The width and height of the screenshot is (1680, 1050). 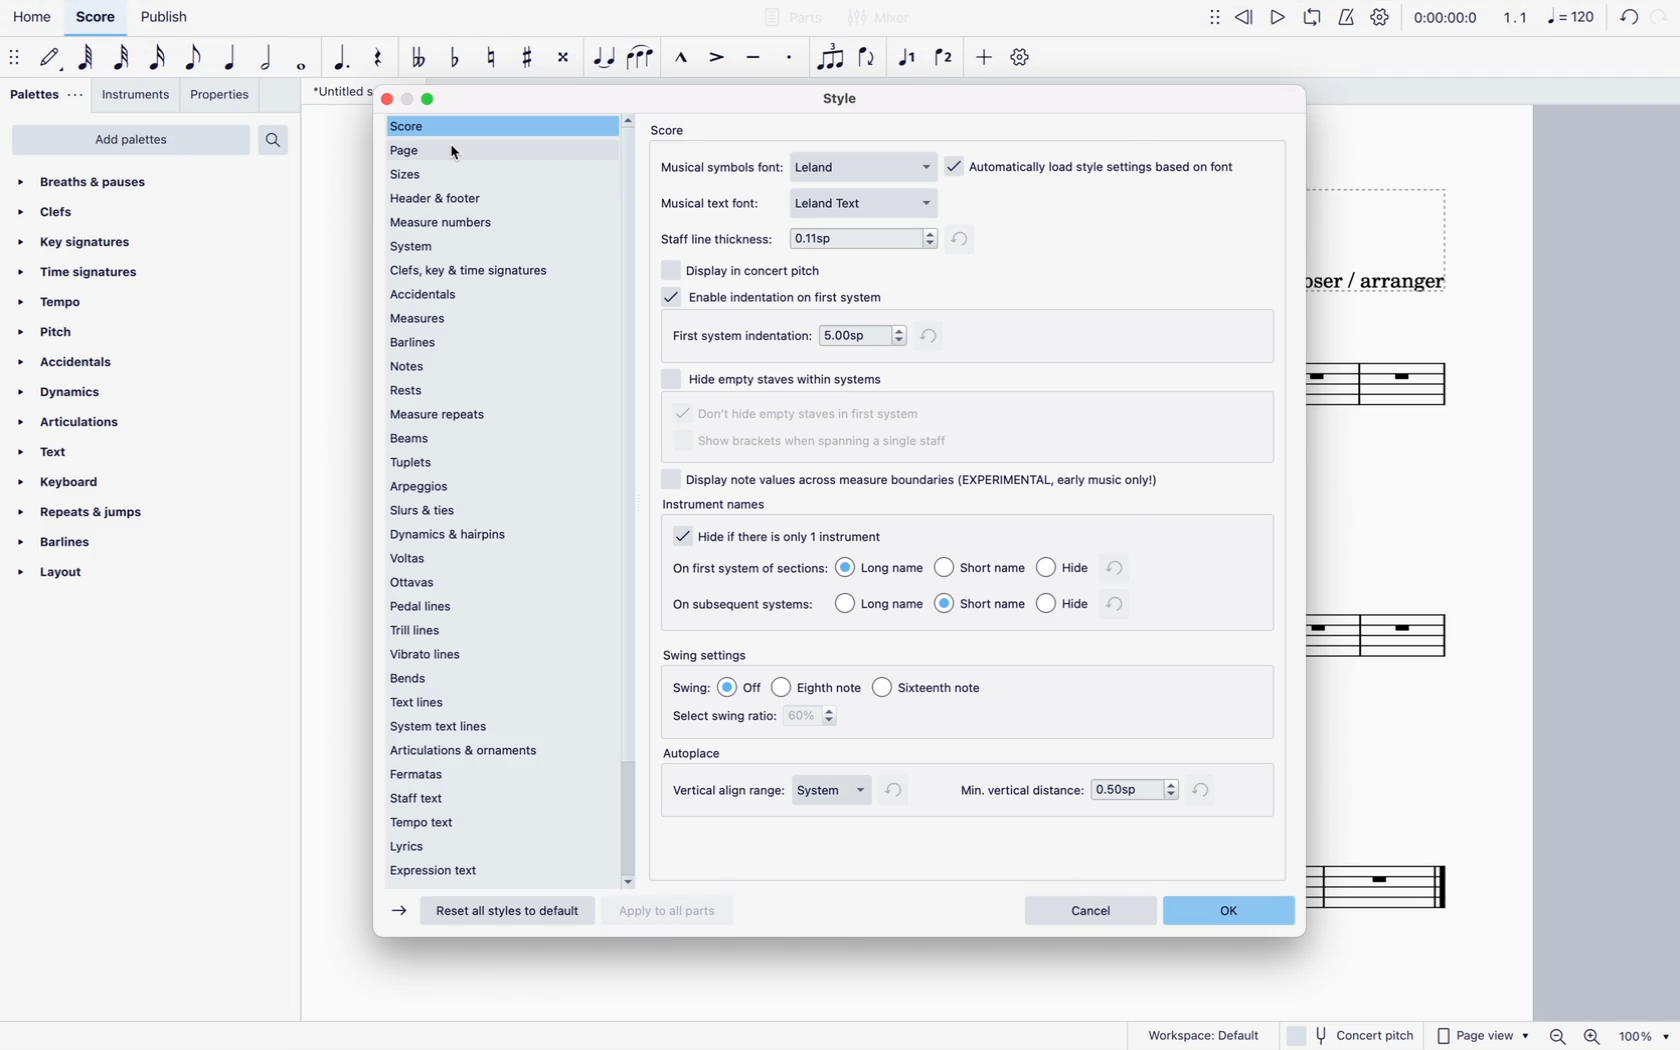 I want to click on swing options, so click(x=856, y=688).